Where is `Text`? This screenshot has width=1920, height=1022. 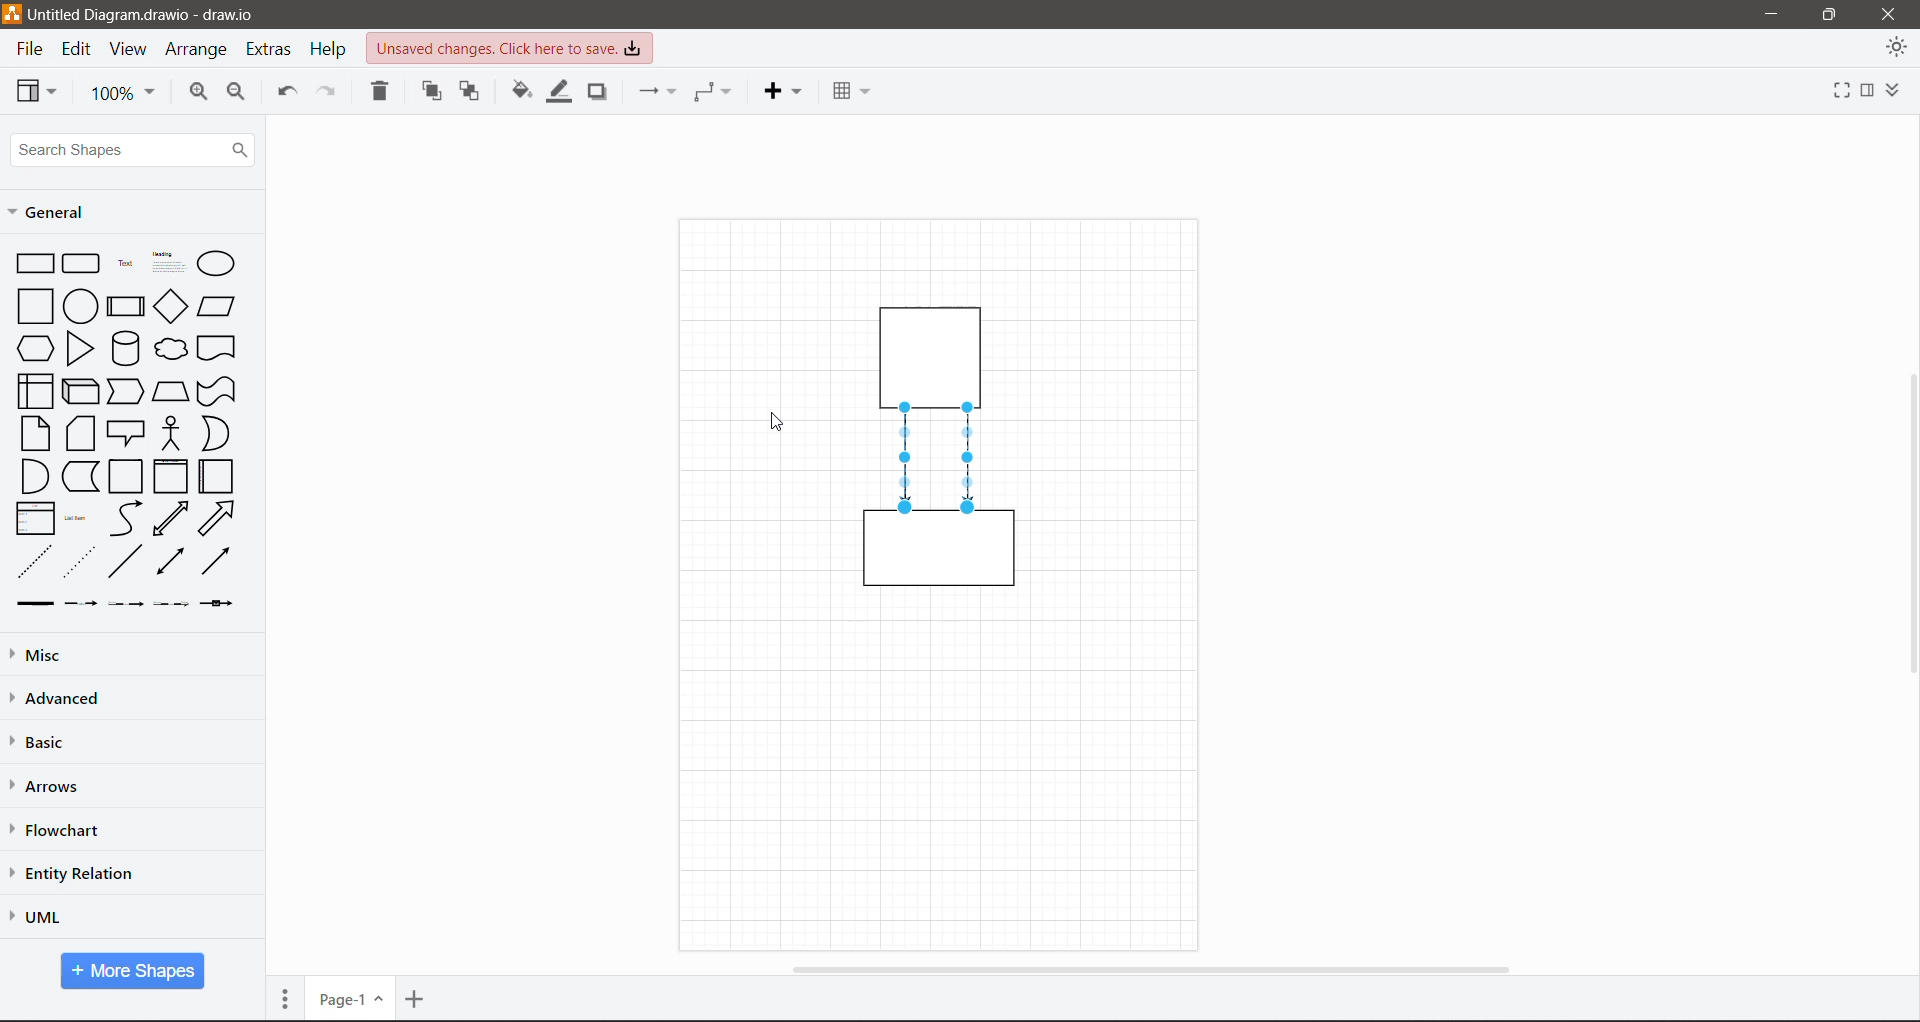
Text is located at coordinates (125, 261).